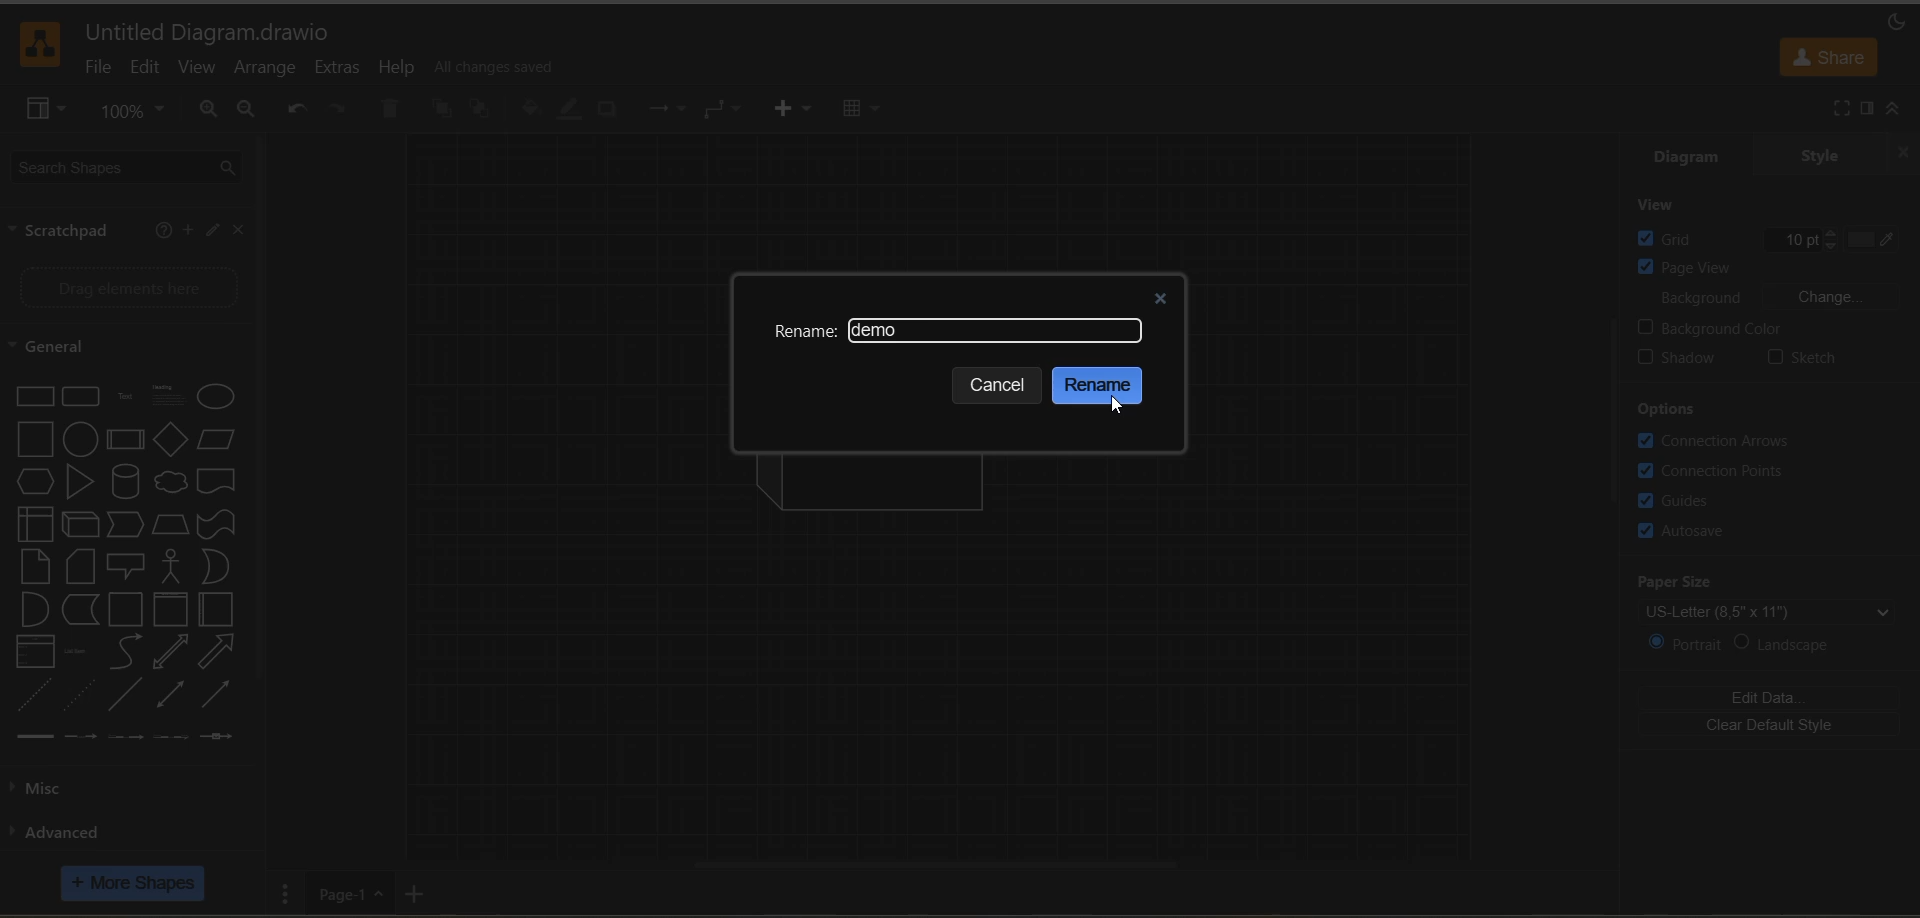  What do you see at coordinates (881, 331) in the screenshot?
I see `page name` at bounding box center [881, 331].